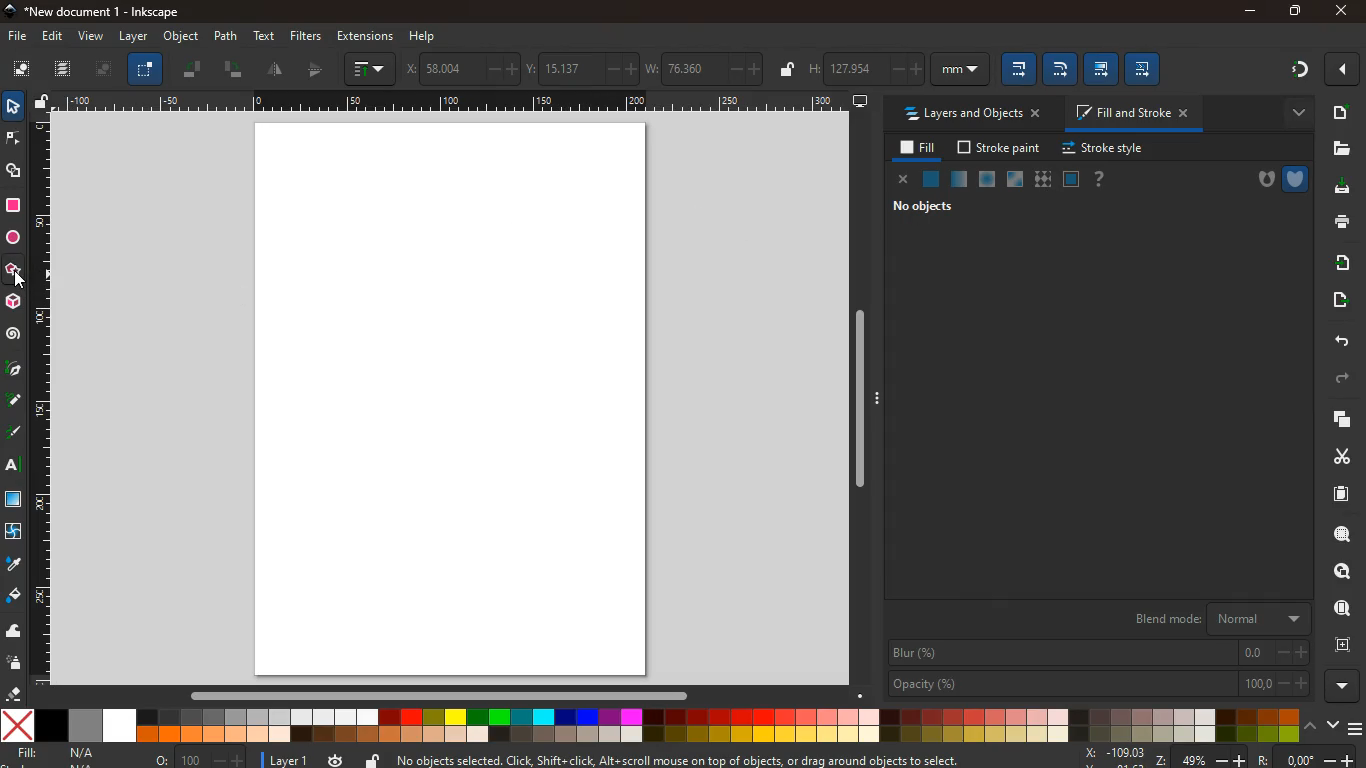  Describe the element at coordinates (1337, 342) in the screenshot. I see `back` at that location.